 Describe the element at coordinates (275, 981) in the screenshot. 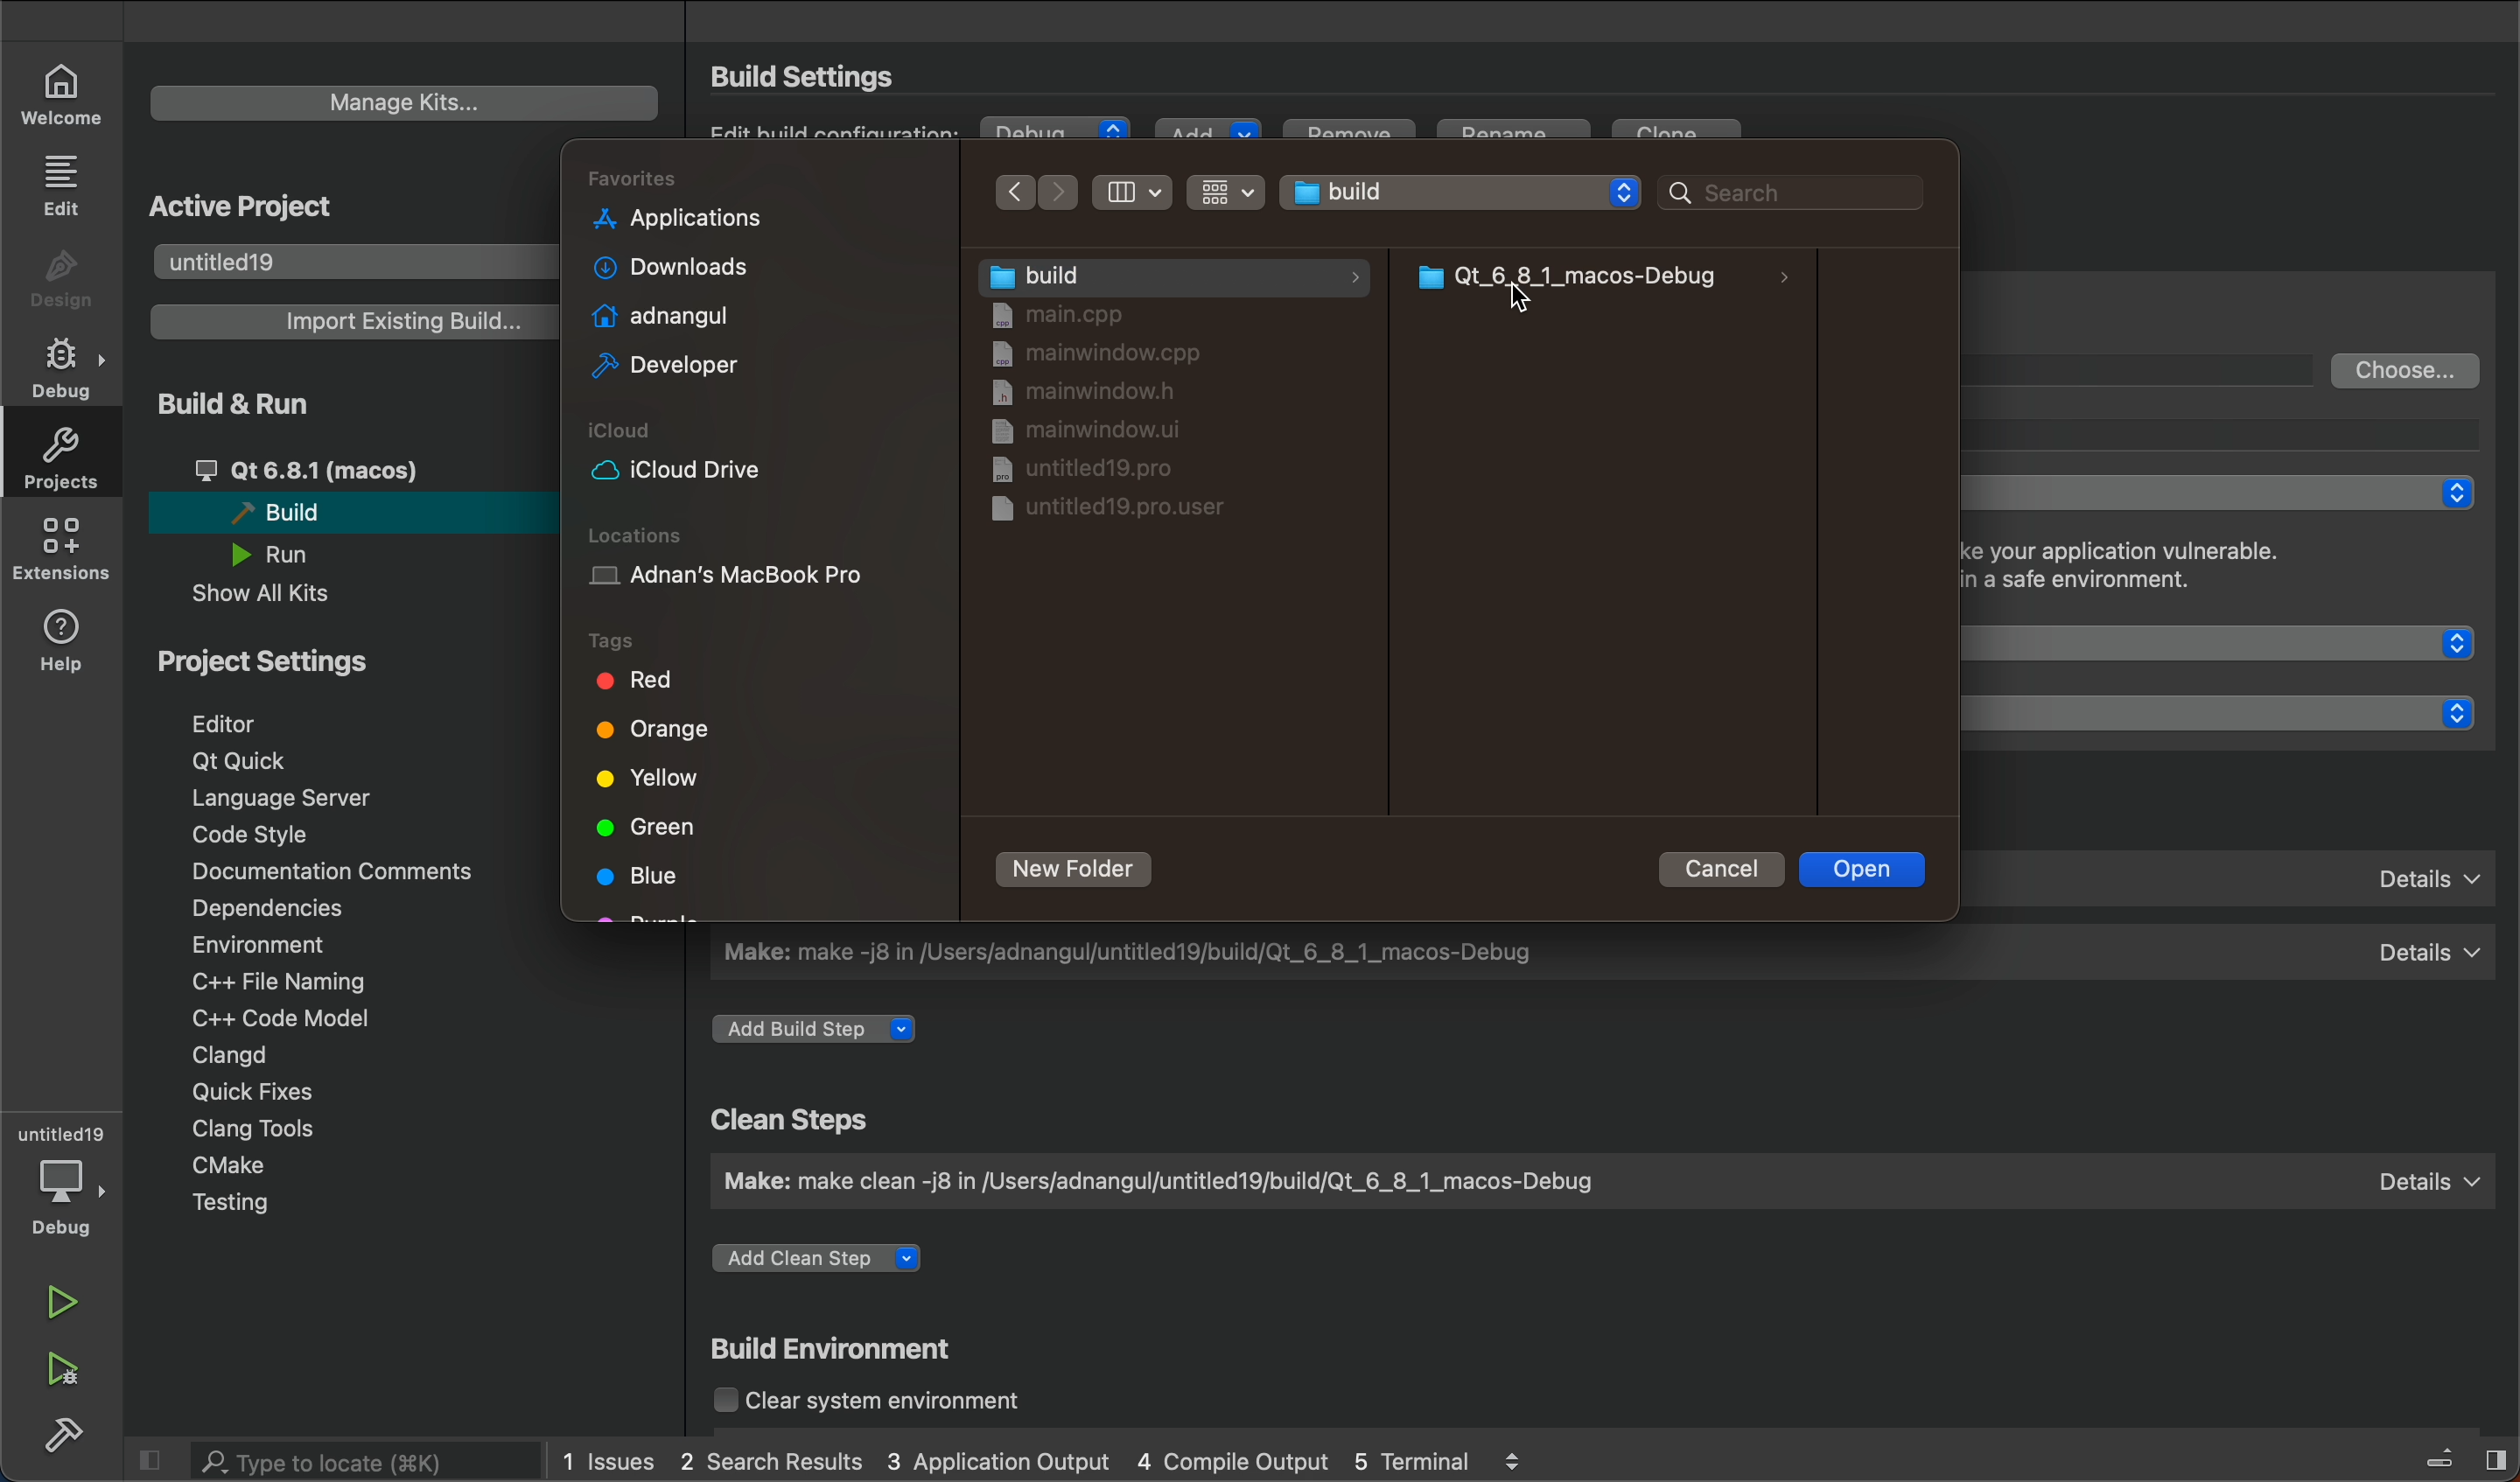

I see `c++ file naming` at that location.